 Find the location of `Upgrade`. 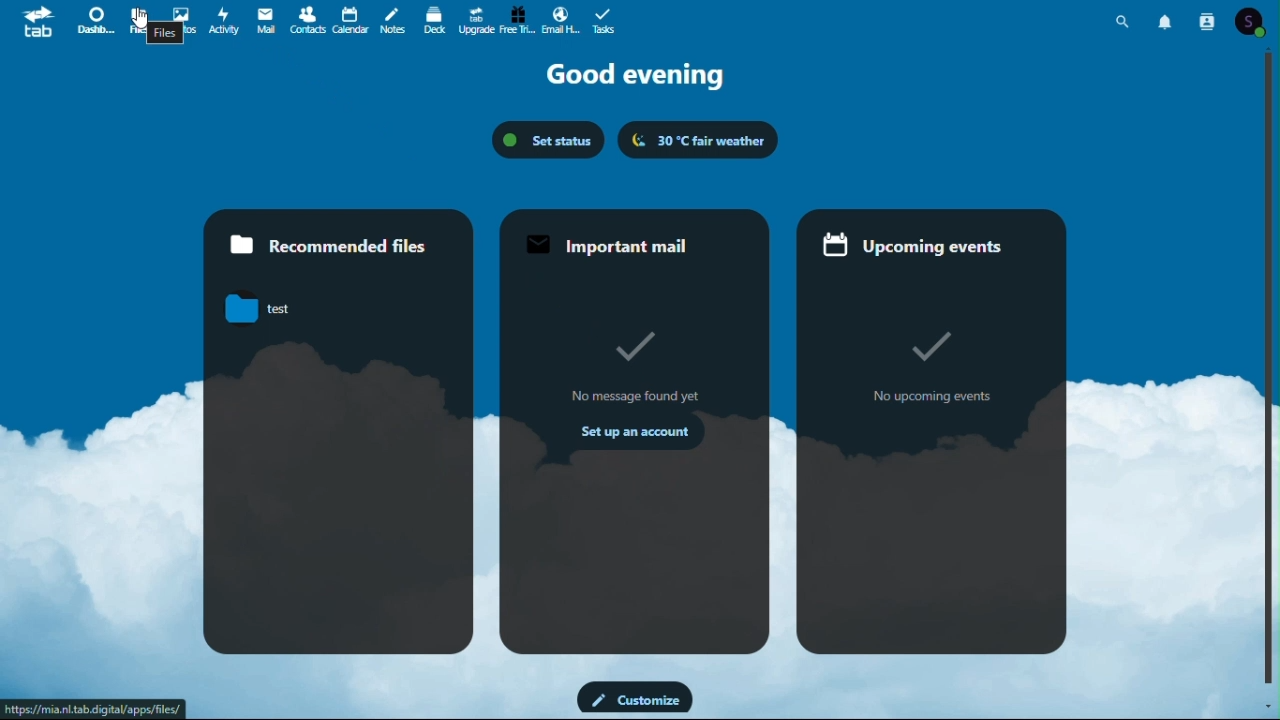

Upgrade is located at coordinates (475, 20).